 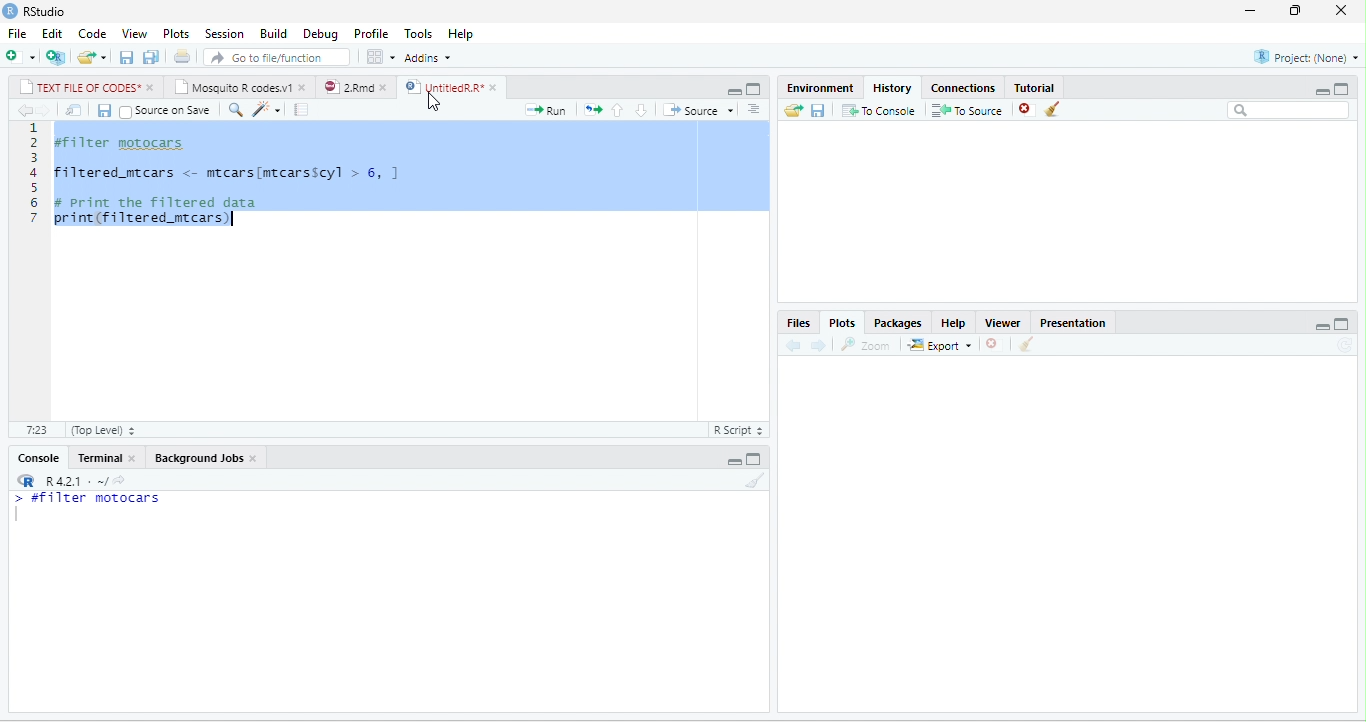 I want to click on close, so click(x=385, y=88).